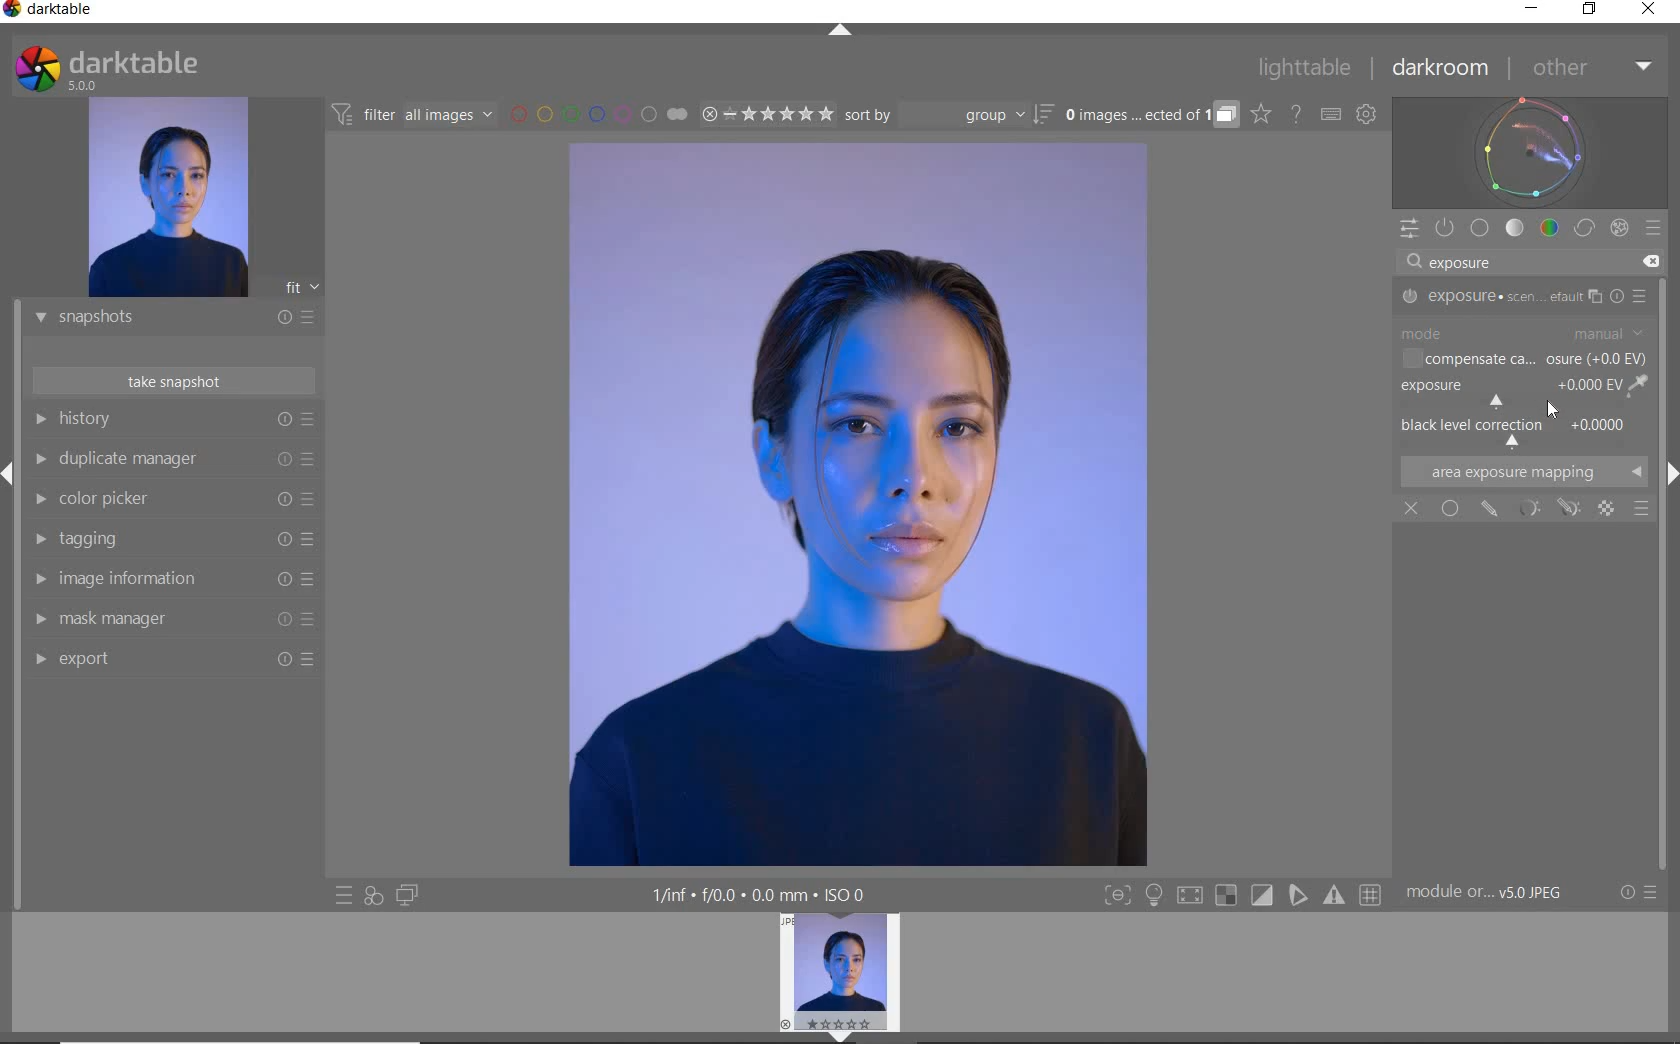 The image size is (1680, 1044). Describe the element at coordinates (1516, 228) in the screenshot. I see `TONE` at that location.